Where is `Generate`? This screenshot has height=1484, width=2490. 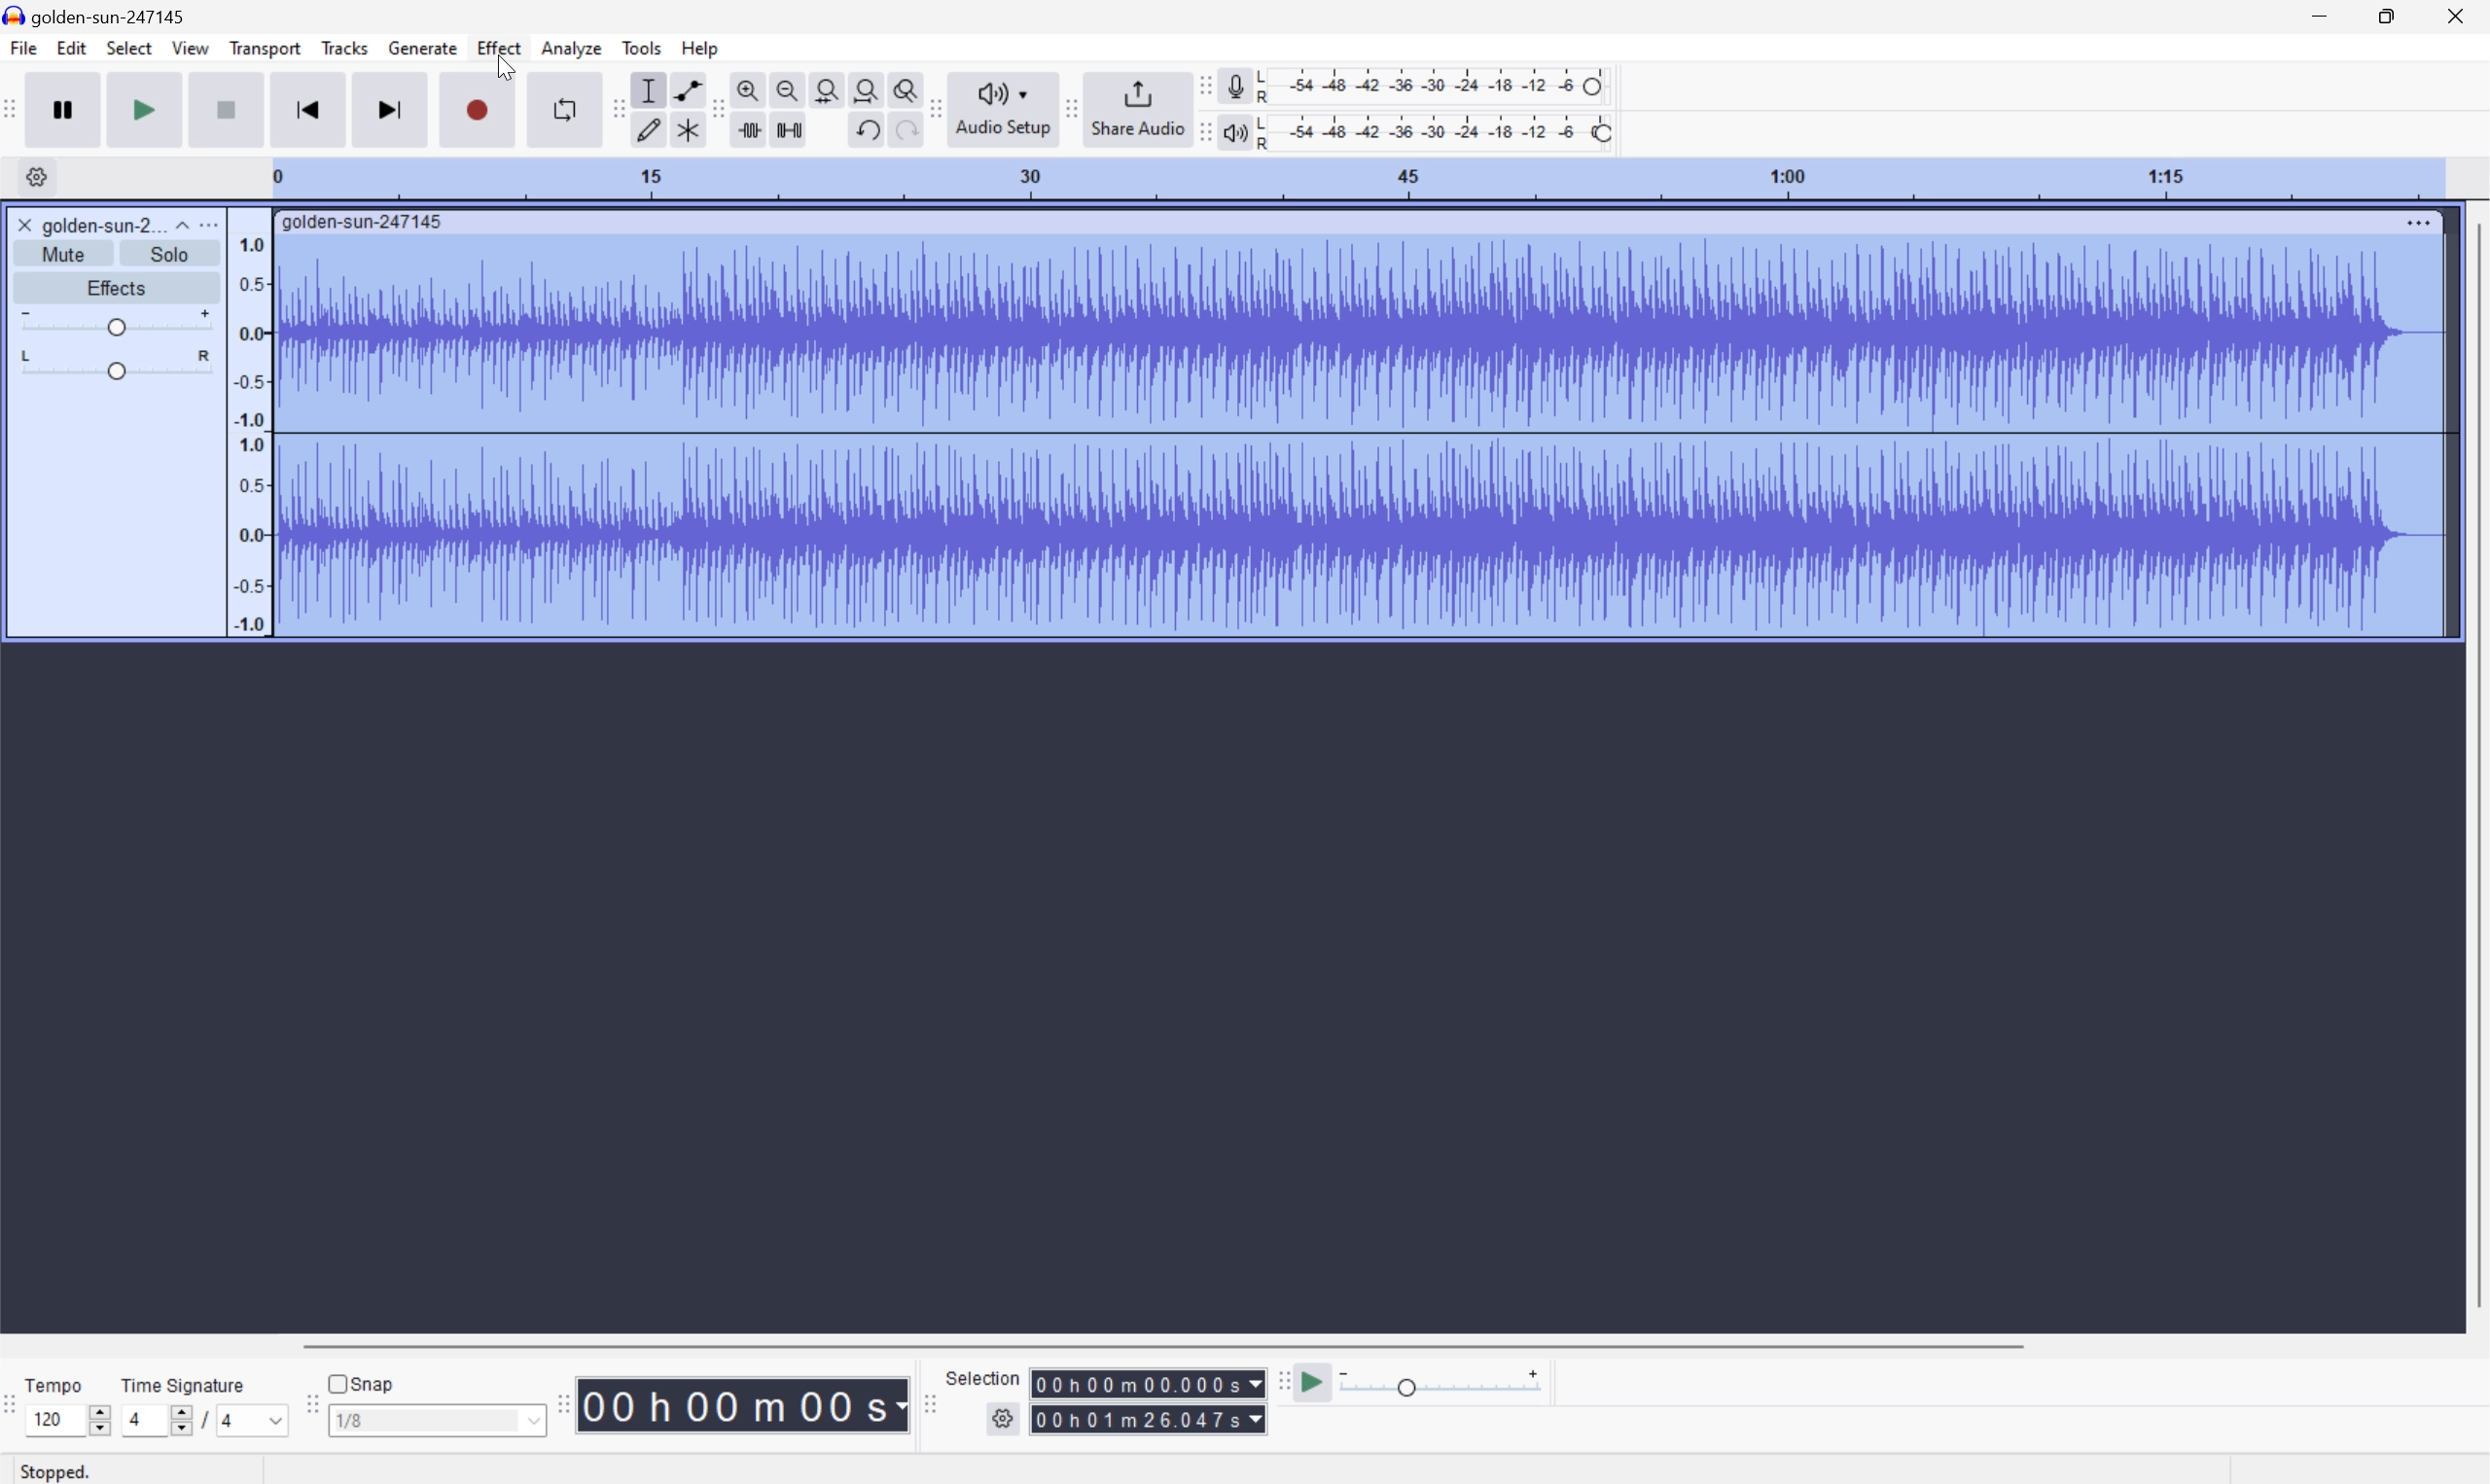 Generate is located at coordinates (425, 49).